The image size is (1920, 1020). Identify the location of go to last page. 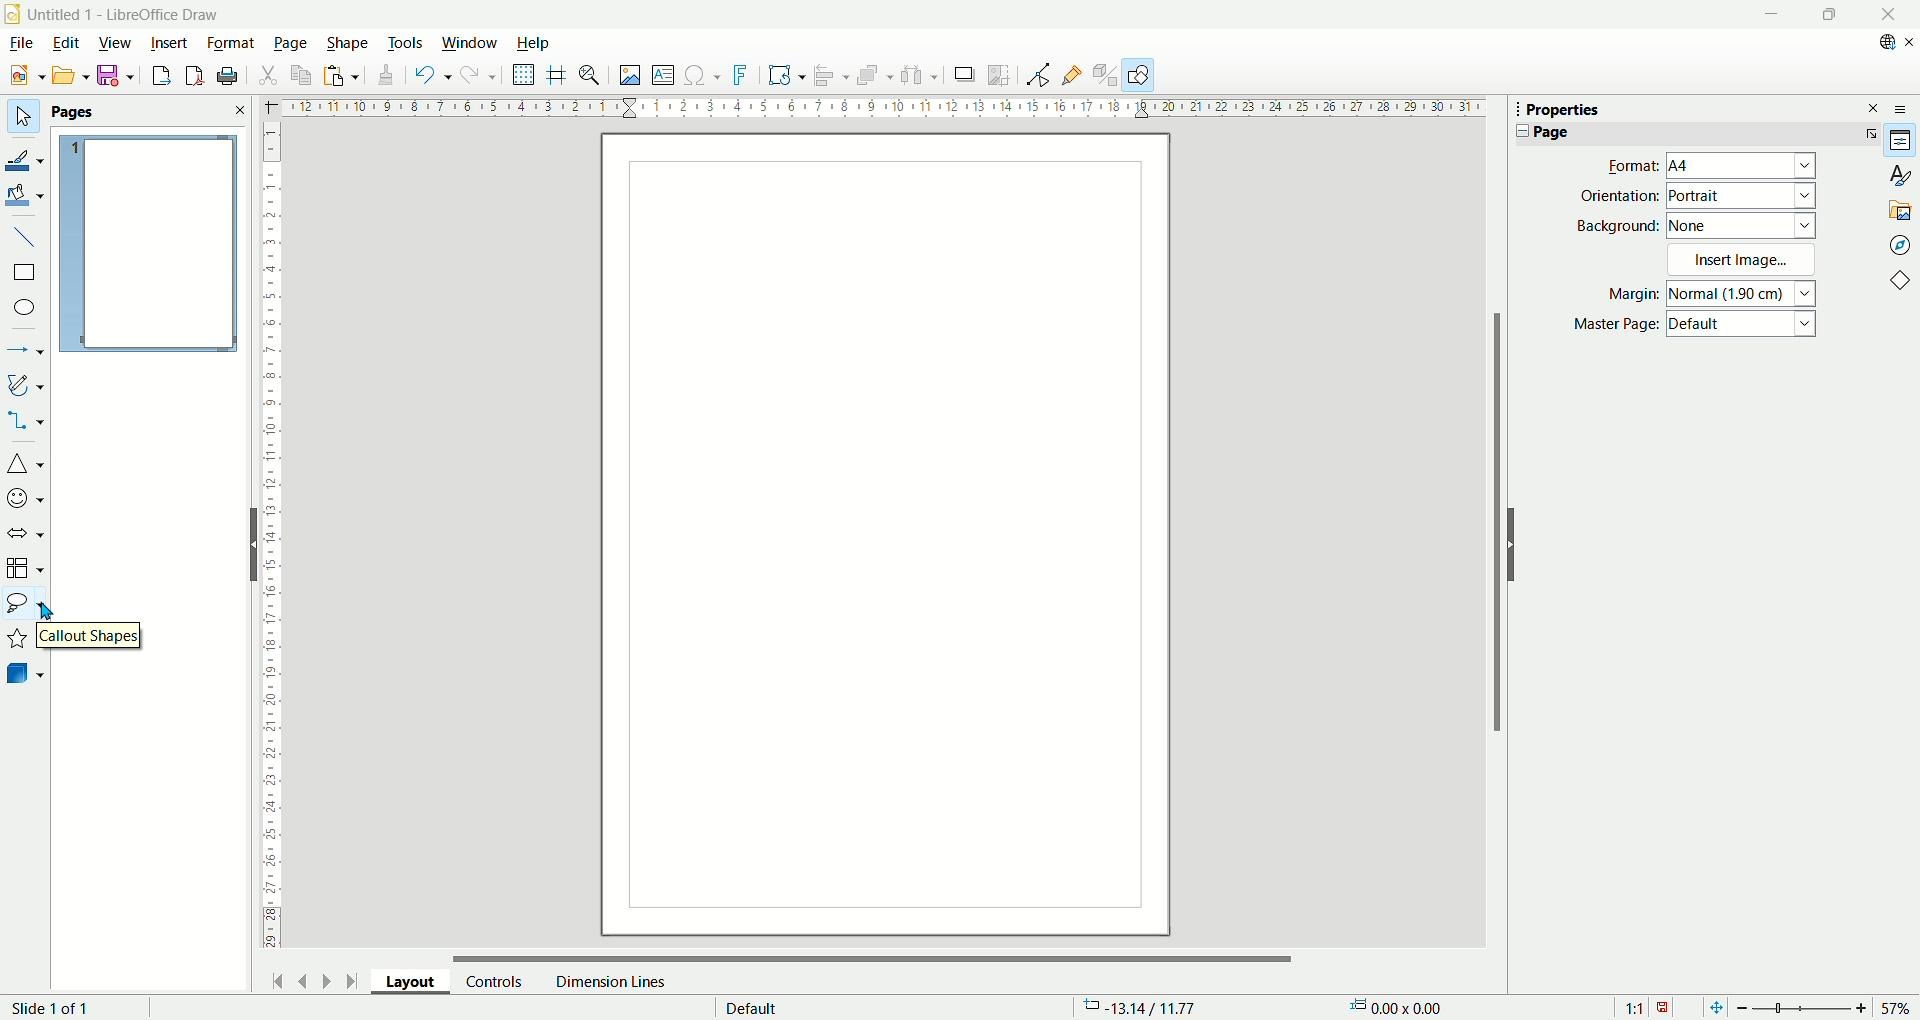
(353, 981).